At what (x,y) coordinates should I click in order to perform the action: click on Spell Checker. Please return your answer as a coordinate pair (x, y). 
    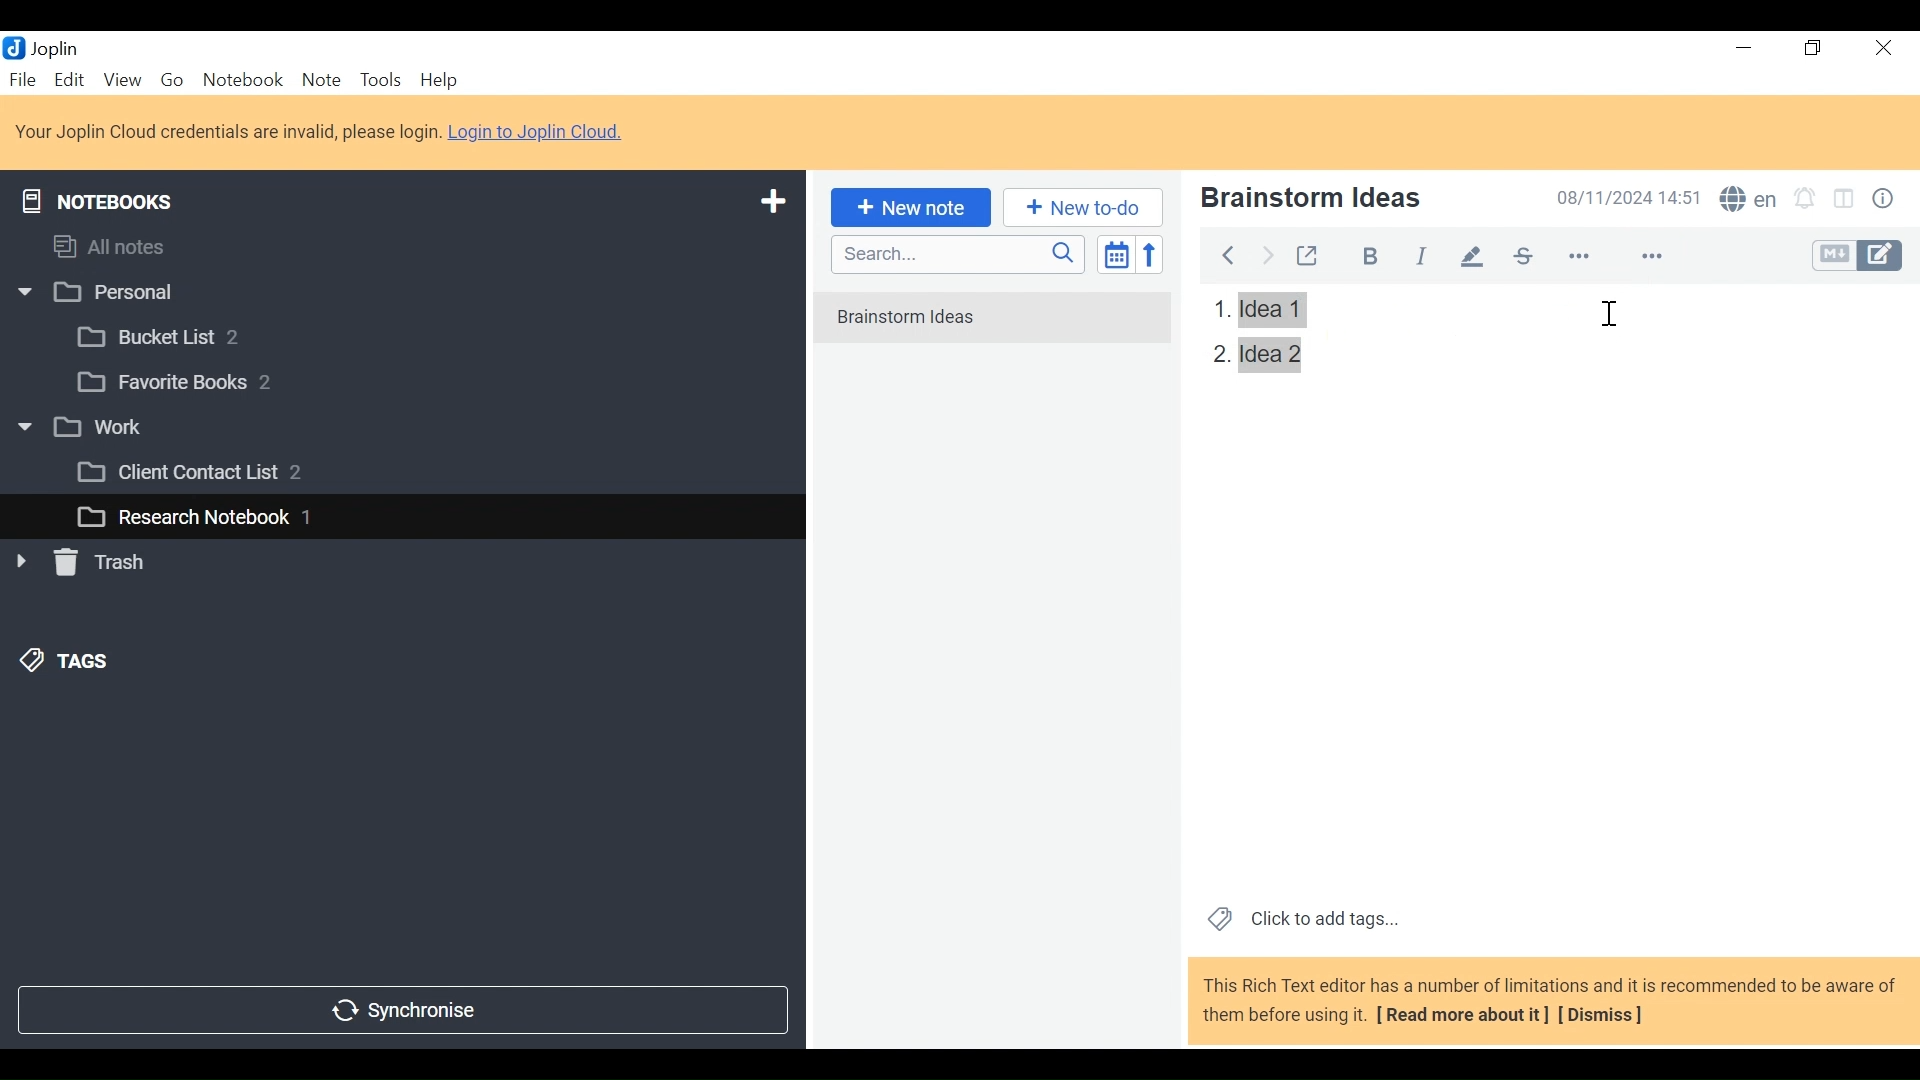
    Looking at the image, I should click on (1748, 201).